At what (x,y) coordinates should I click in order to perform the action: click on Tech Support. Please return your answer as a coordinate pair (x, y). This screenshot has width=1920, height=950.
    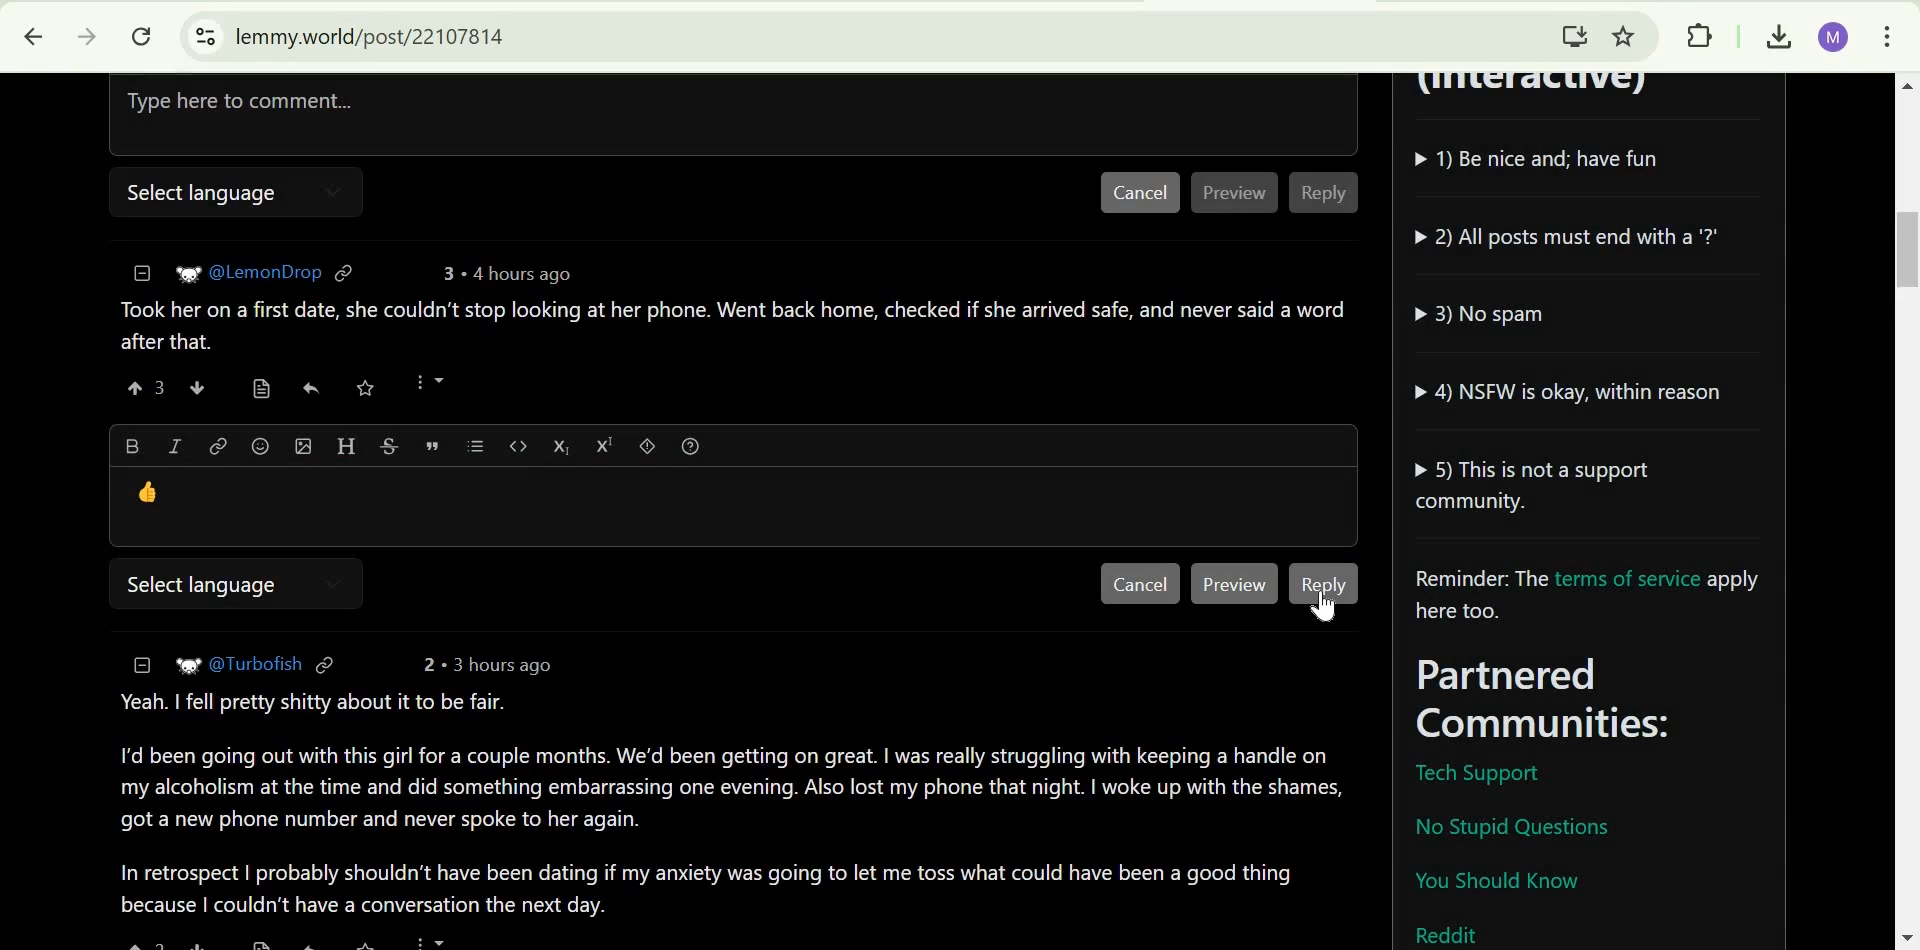
    Looking at the image, I should click on (1476, 774).